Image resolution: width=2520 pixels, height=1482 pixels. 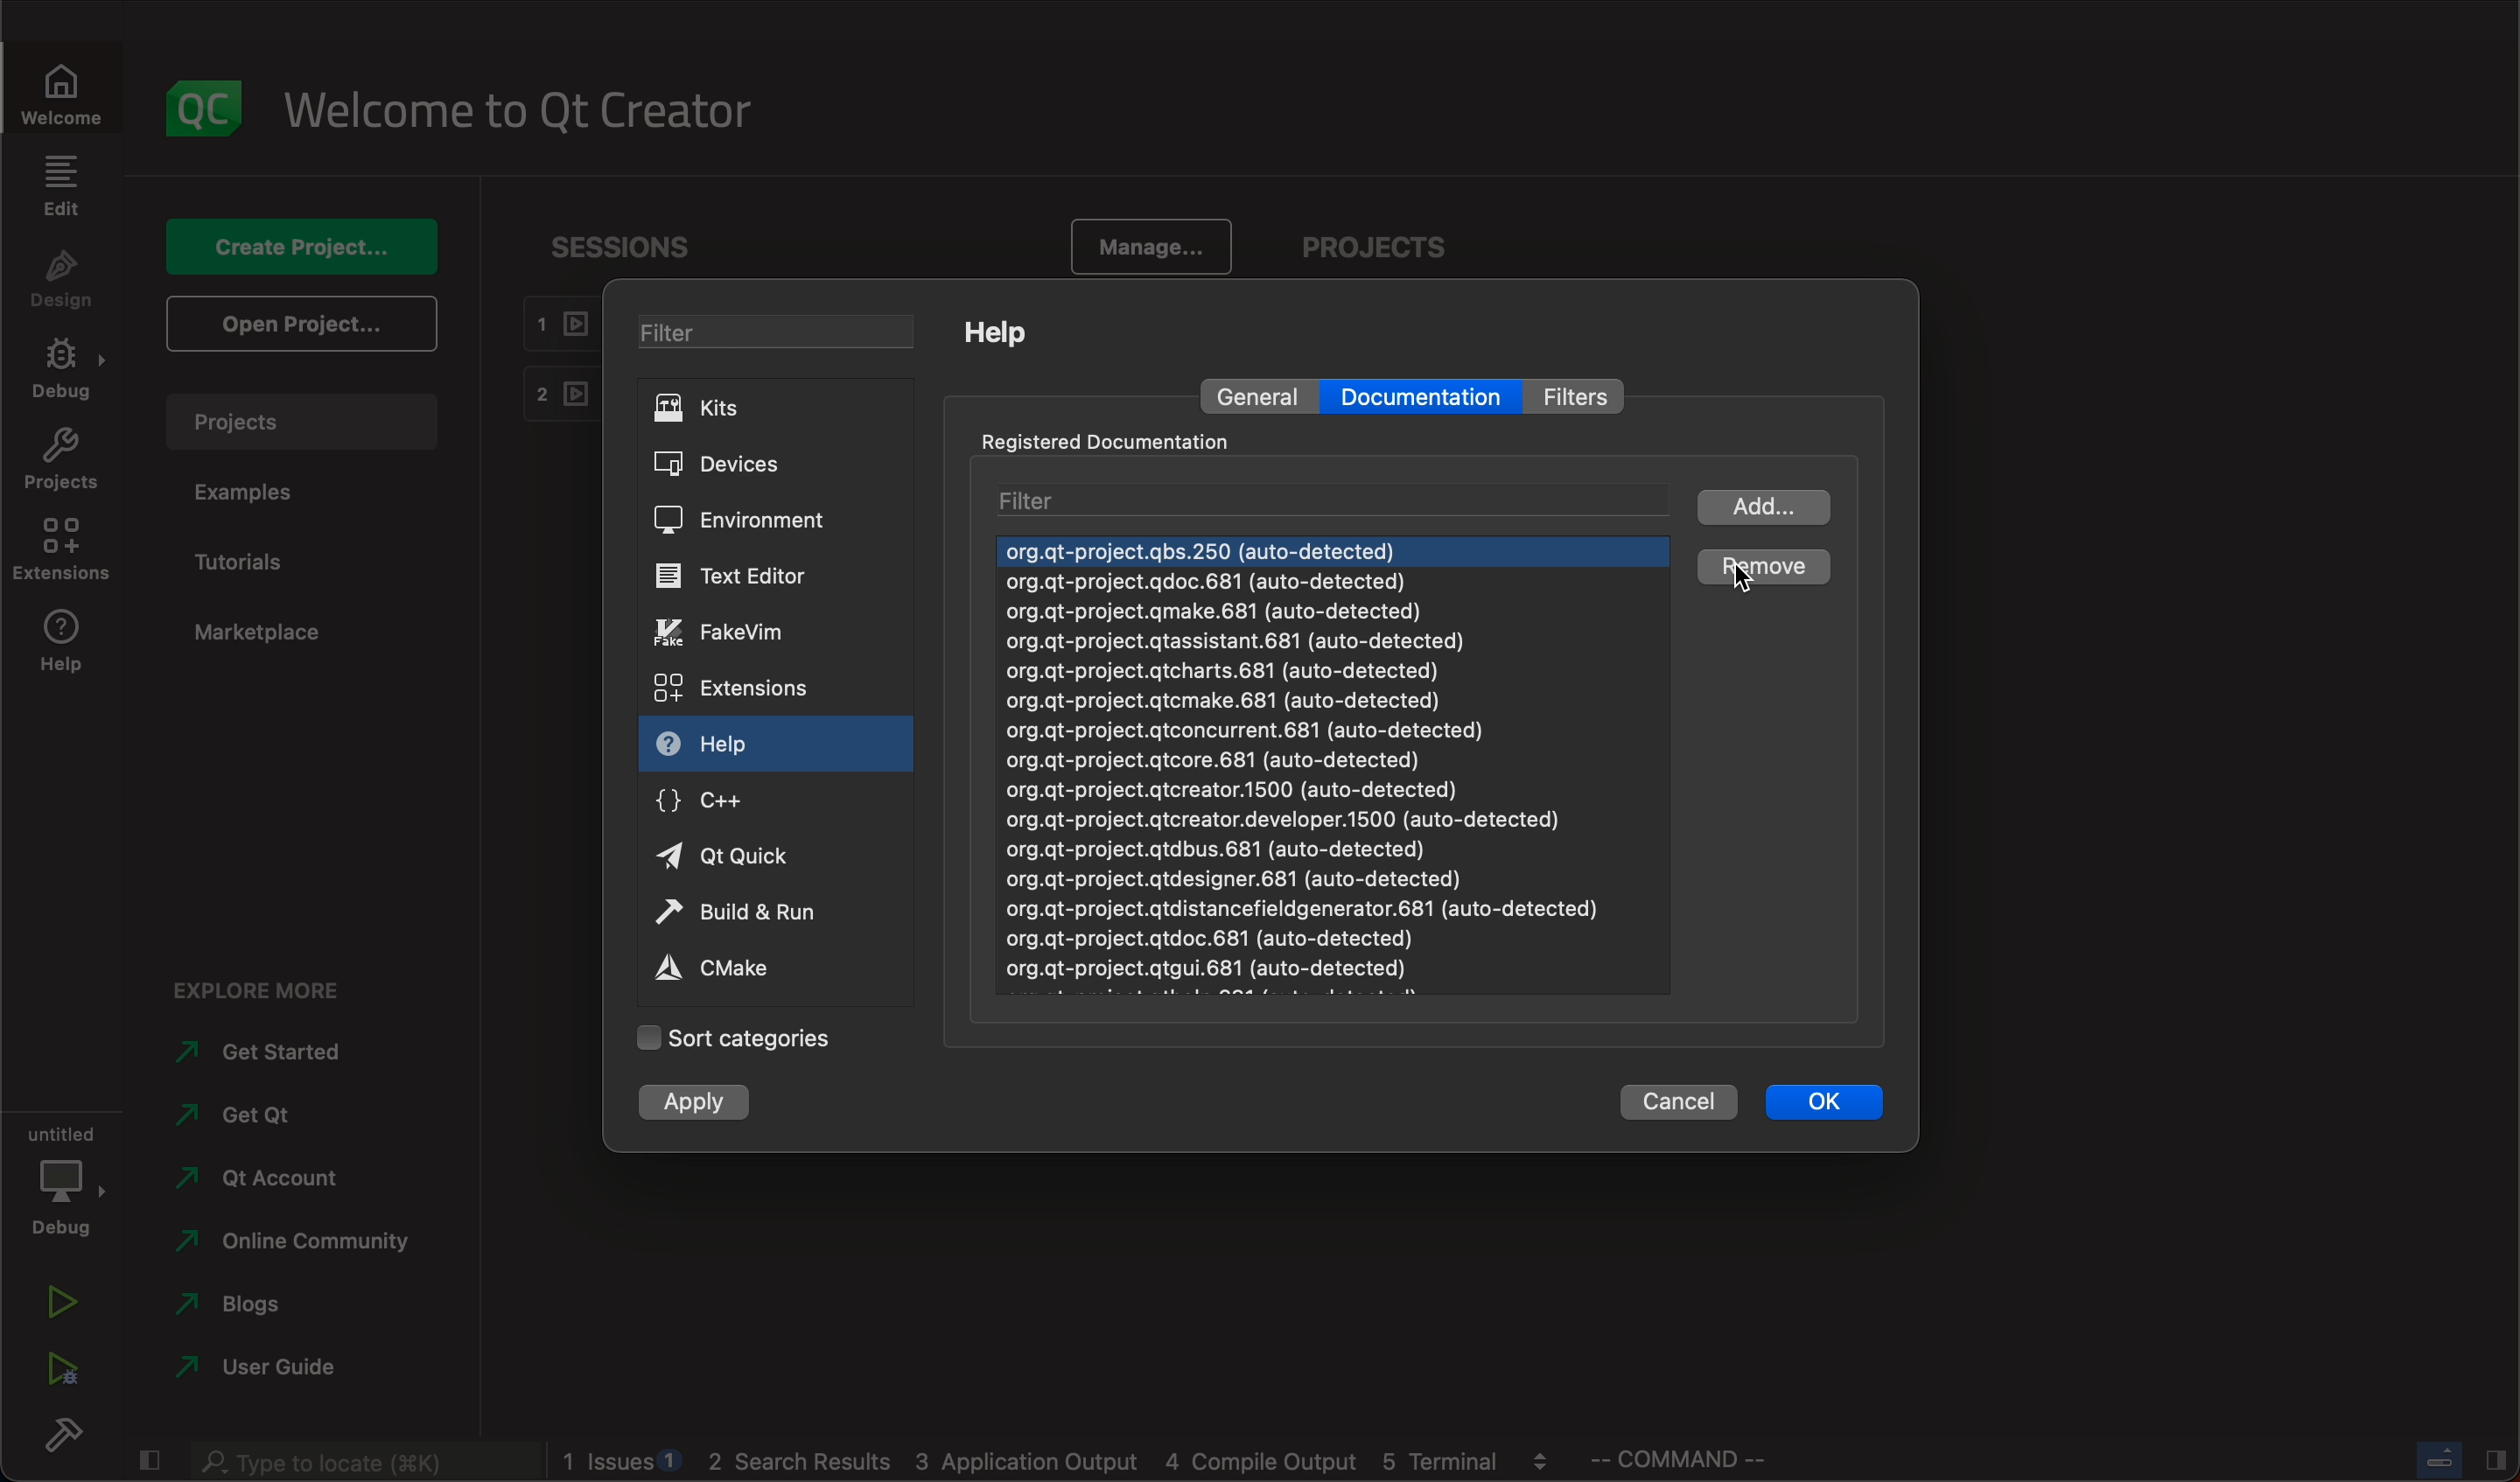 I want to click on run, so click(x=62, y=1301).